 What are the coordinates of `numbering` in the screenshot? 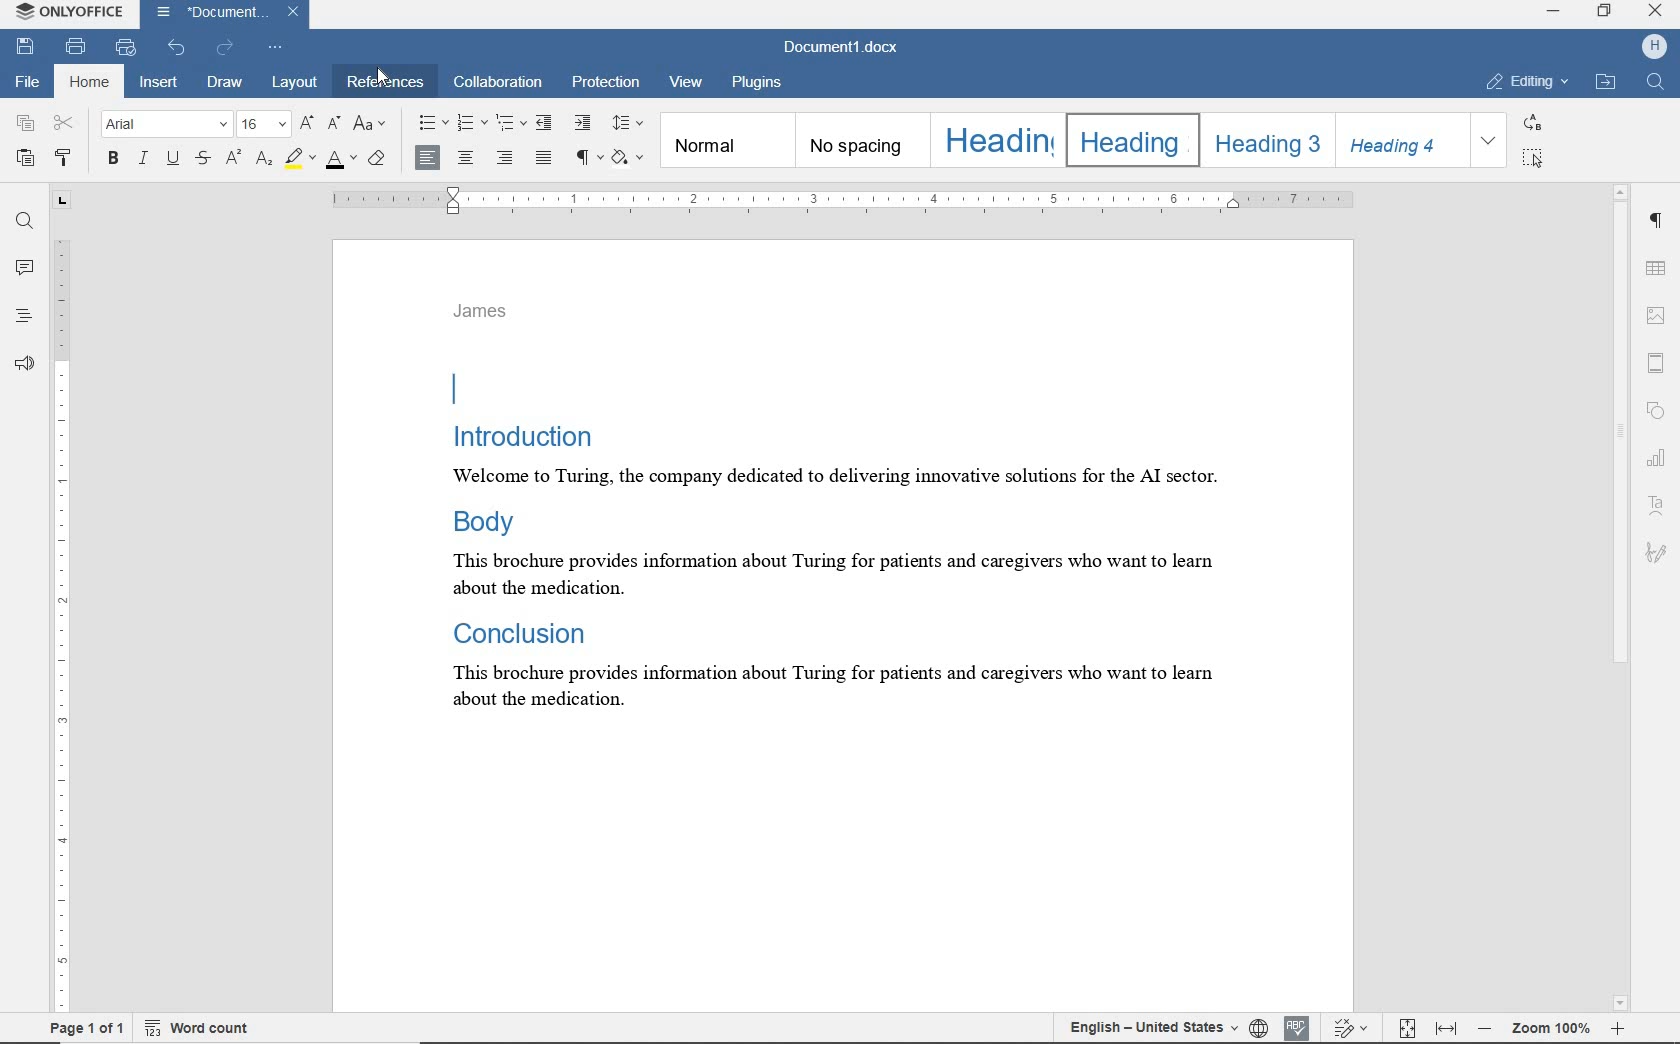 It's located at (472, 122).